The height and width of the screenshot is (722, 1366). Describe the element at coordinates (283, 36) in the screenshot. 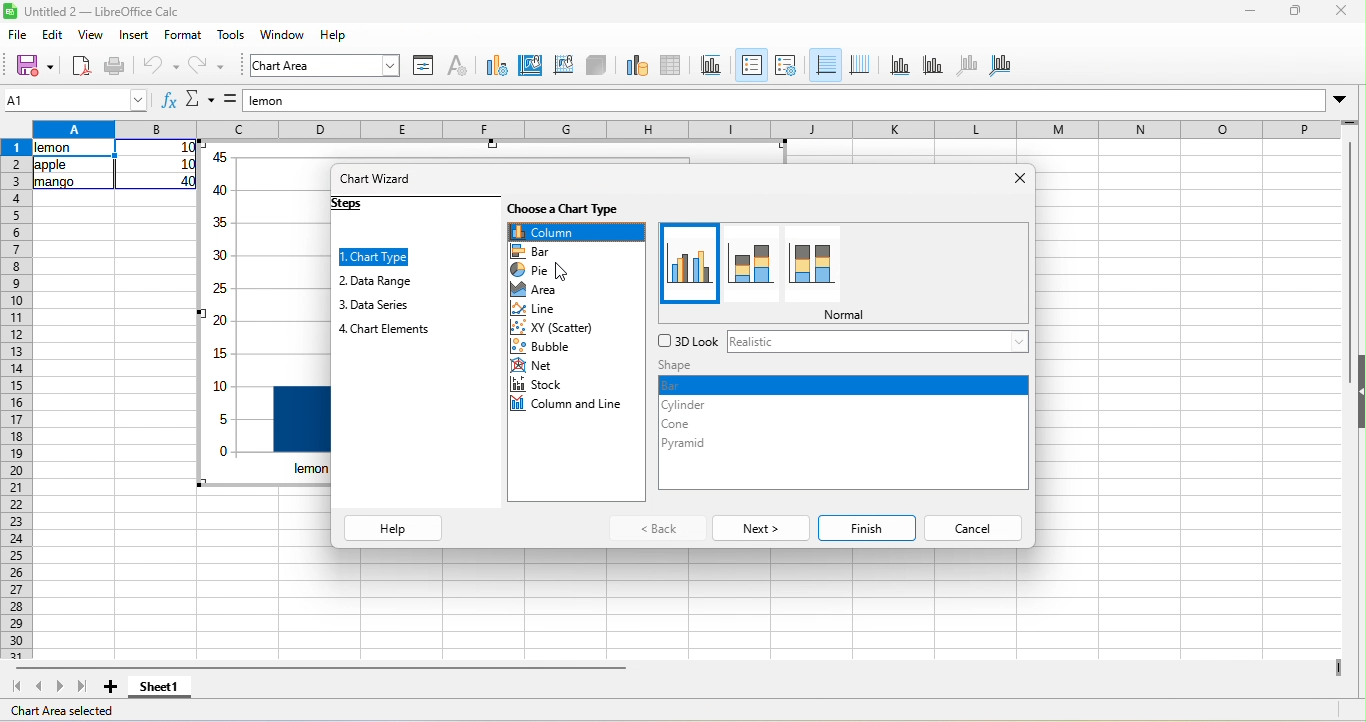

I see `windows` at that location.